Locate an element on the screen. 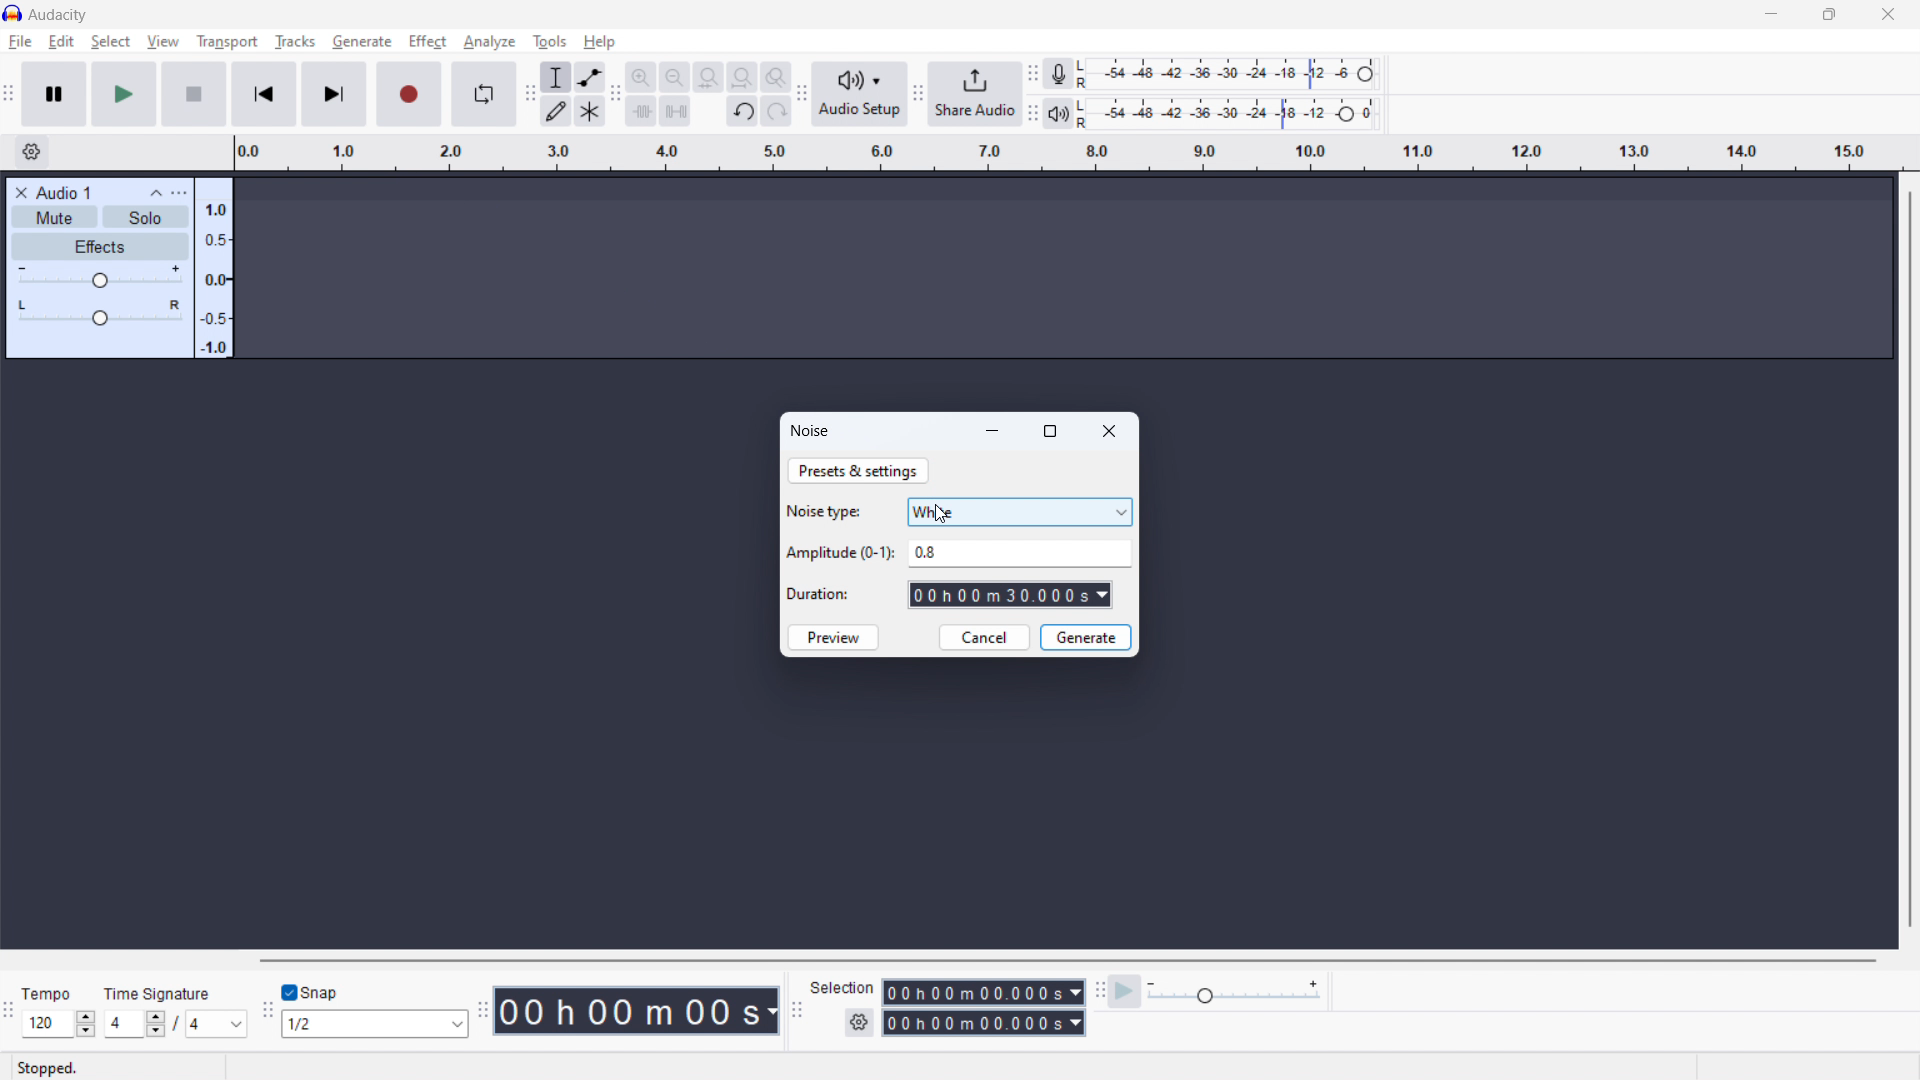 The image size is (1920, 1080). draw tool is located at coordinates (557, 110).